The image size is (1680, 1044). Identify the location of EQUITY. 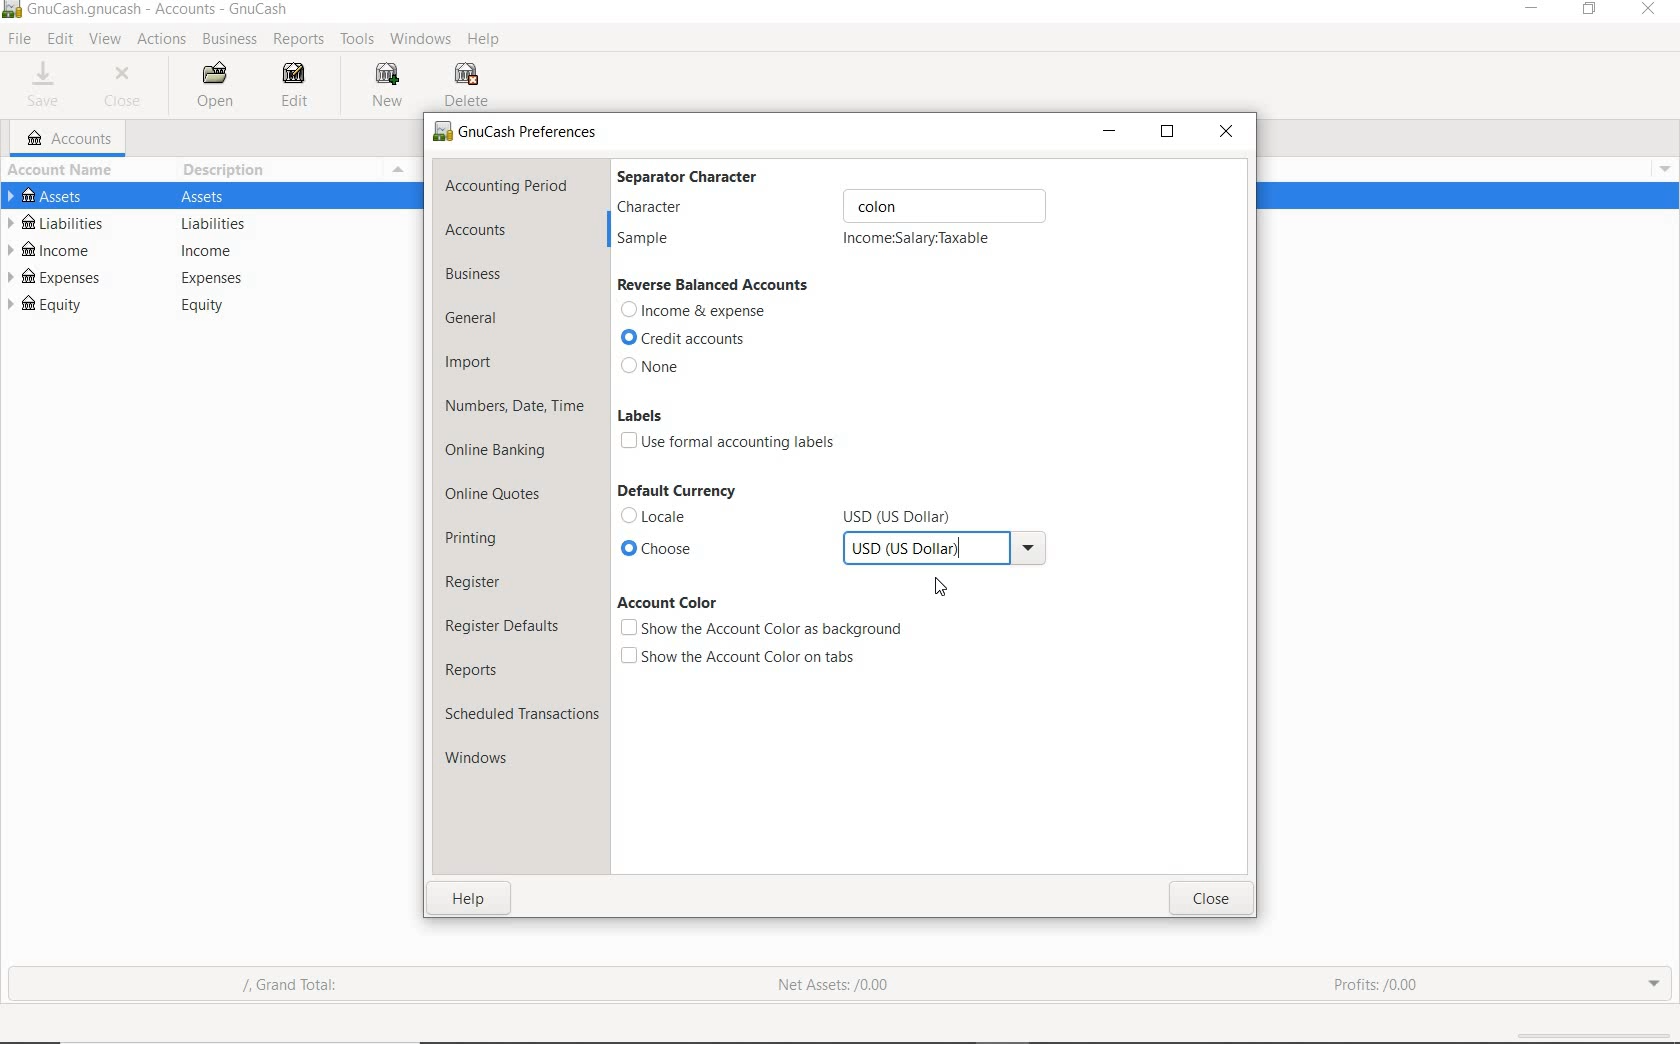
(47, 306).